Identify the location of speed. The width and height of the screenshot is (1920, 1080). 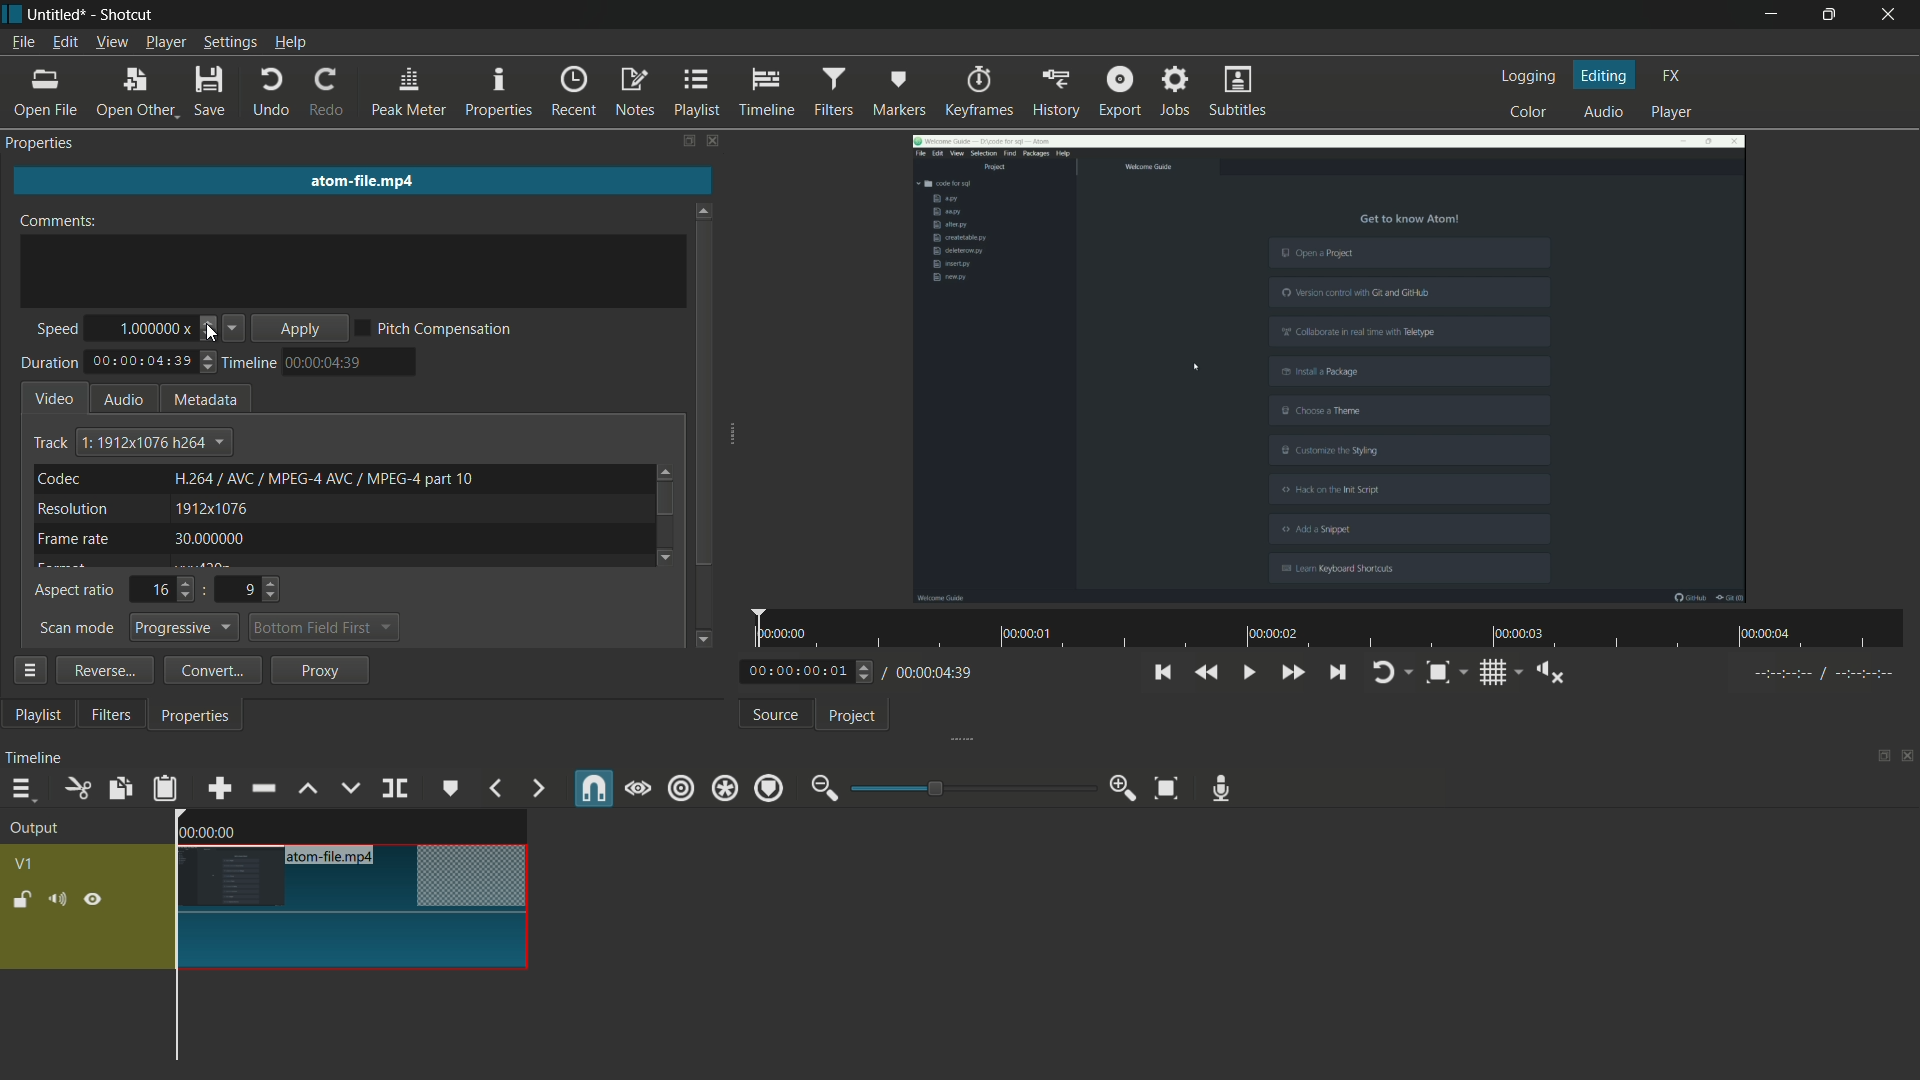
(53, 330).